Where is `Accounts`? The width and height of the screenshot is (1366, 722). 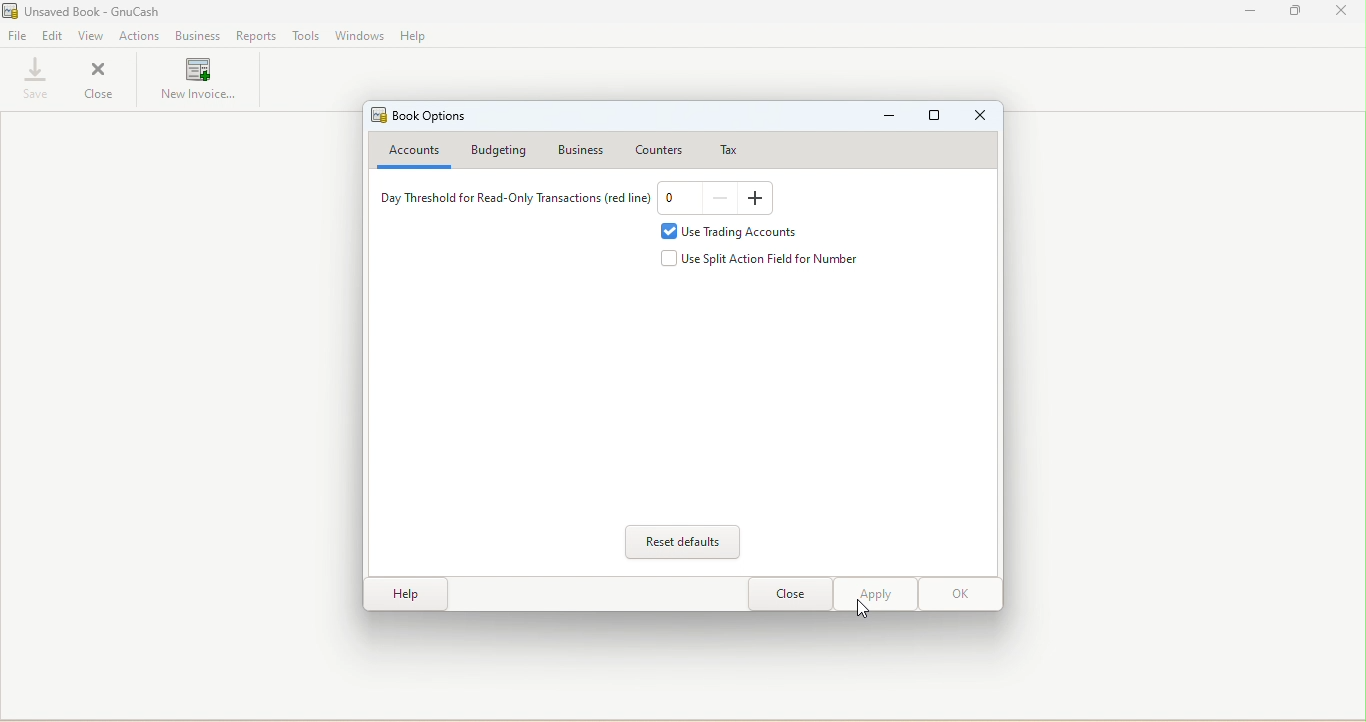
Accounts is located at coordinates (411, 152).